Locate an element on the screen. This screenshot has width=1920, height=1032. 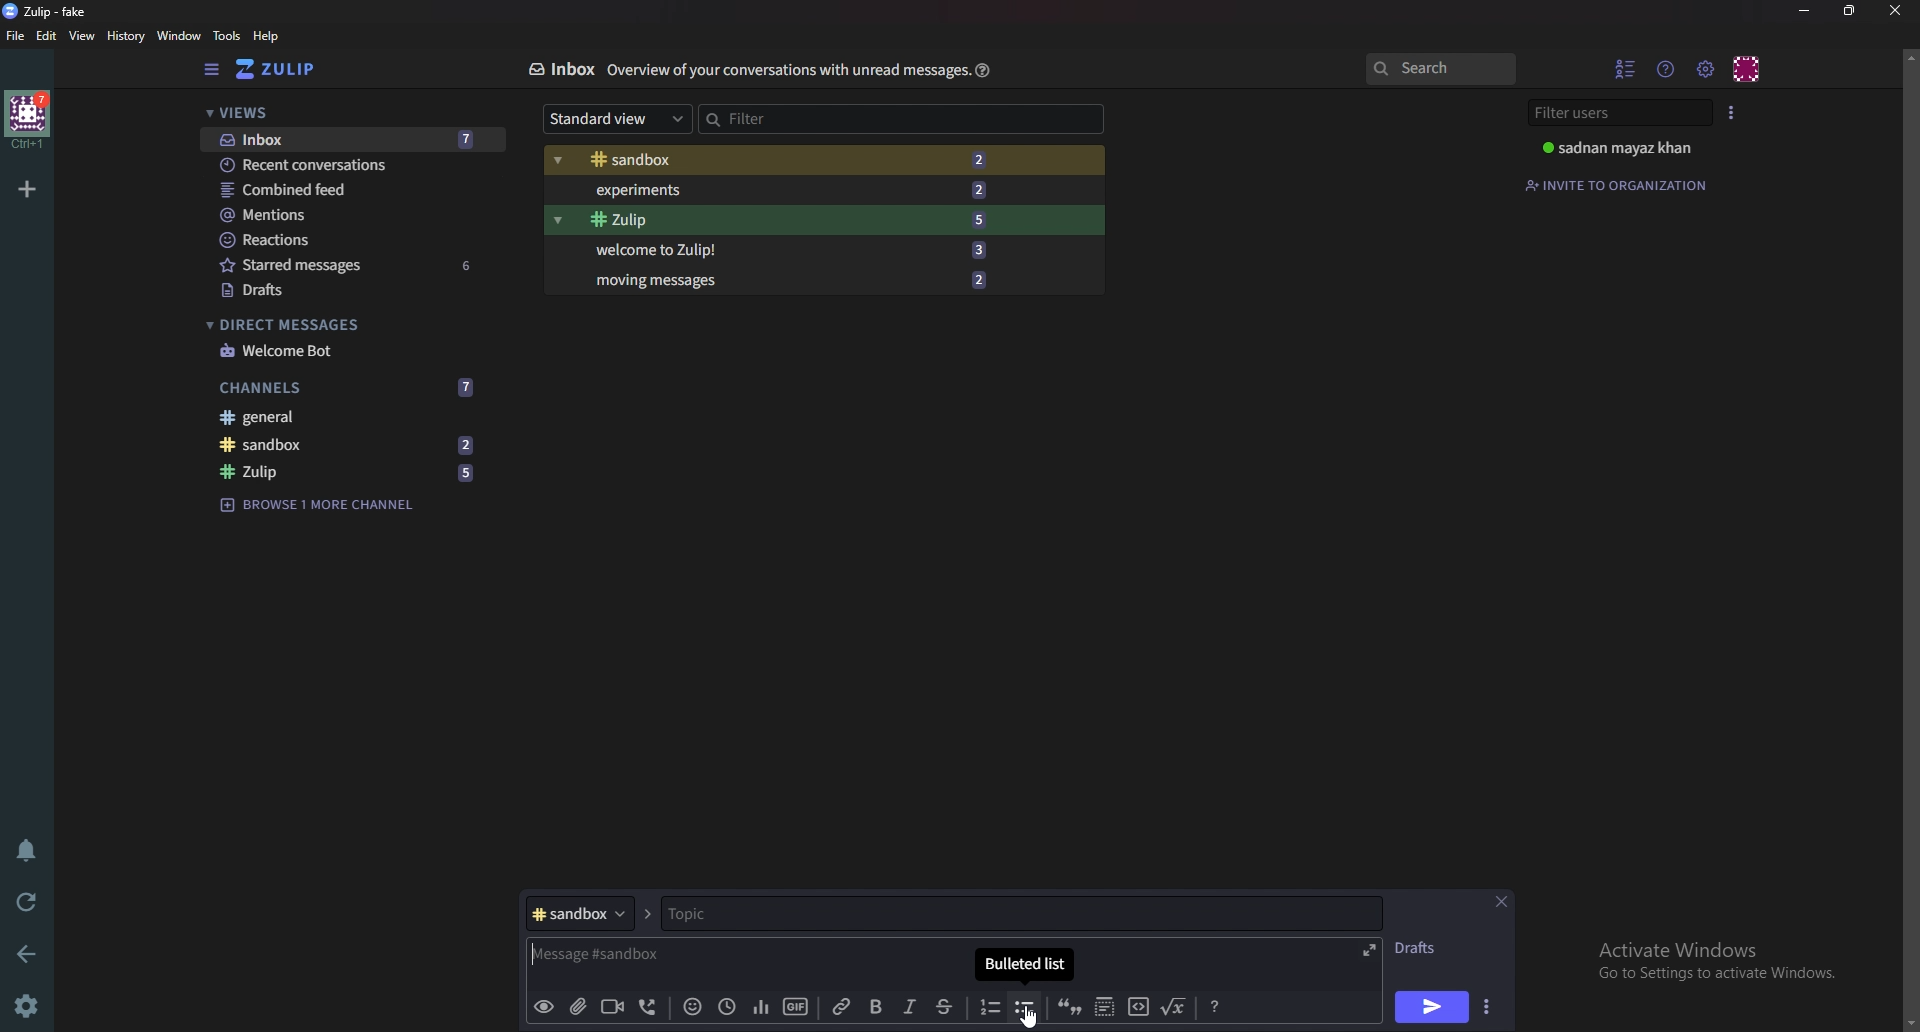
User list style is located at coordinates (1731, 112).